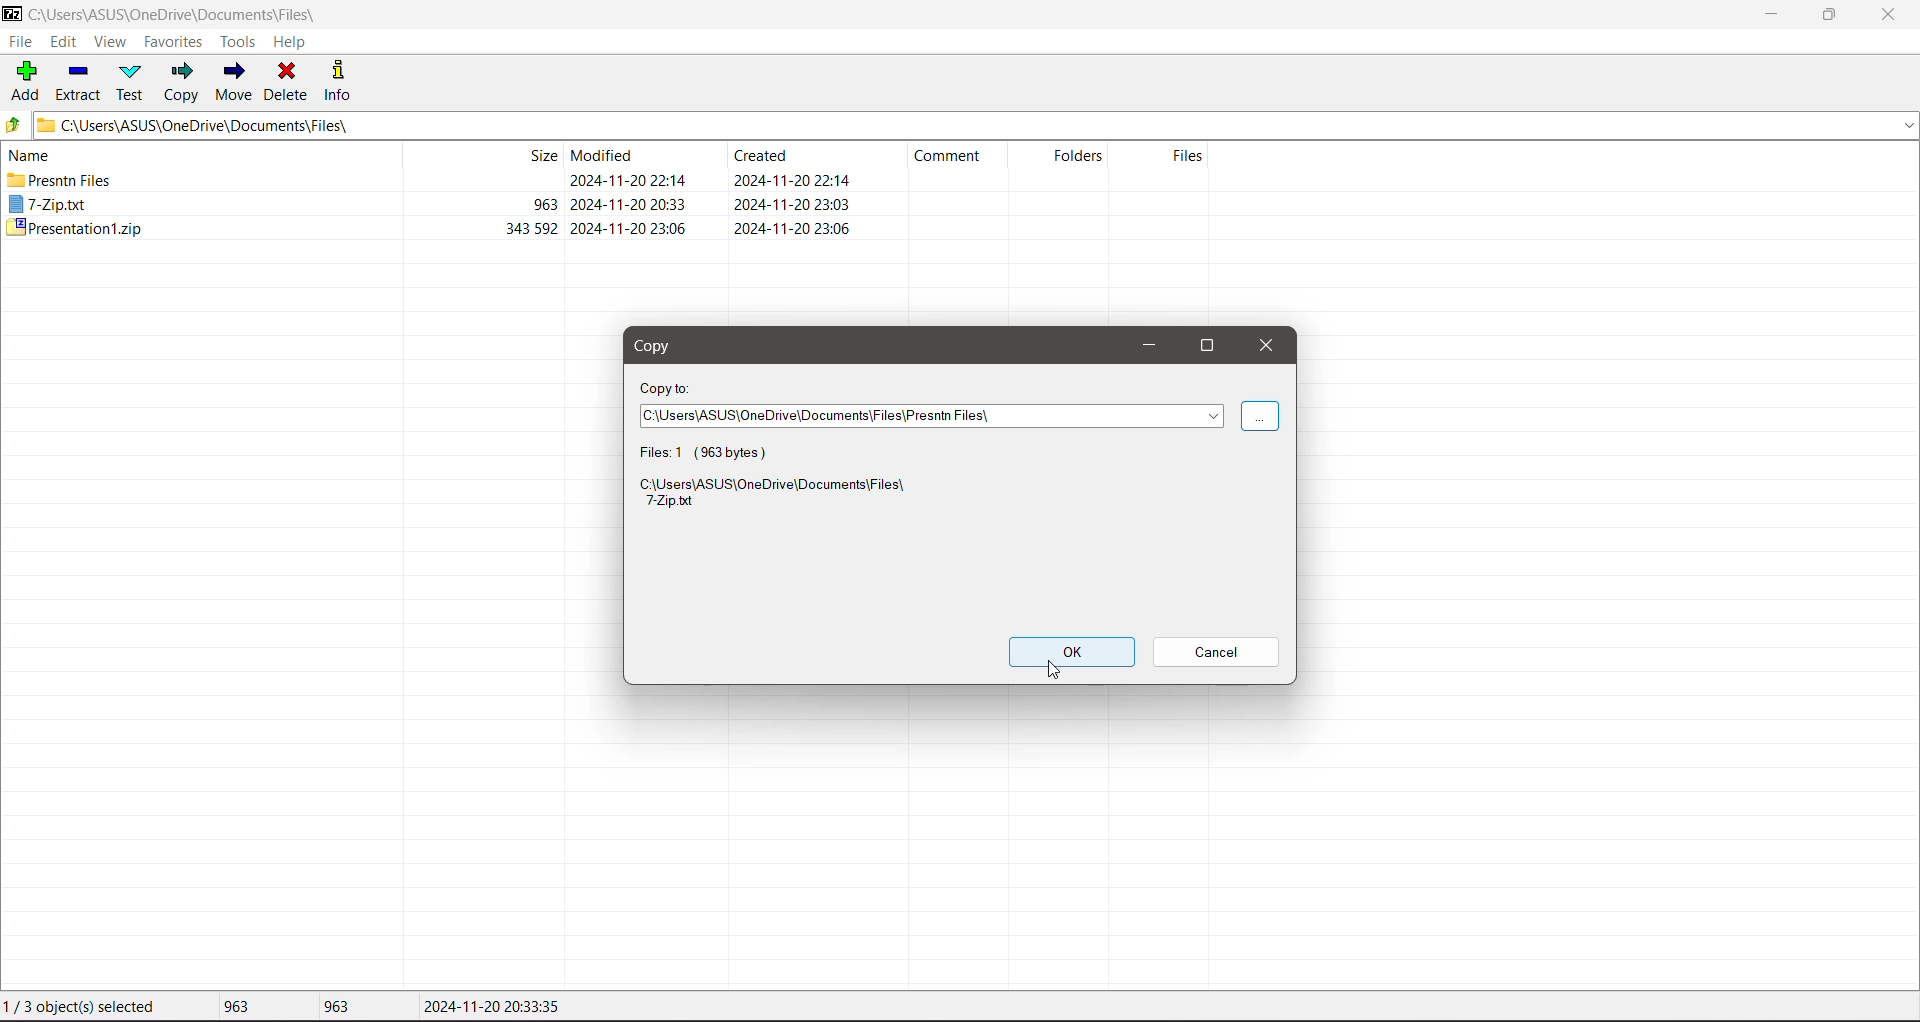 Image resolution: width=1920 pixels, height=1022 pixels. I want to click on Add, so click(23, 82).